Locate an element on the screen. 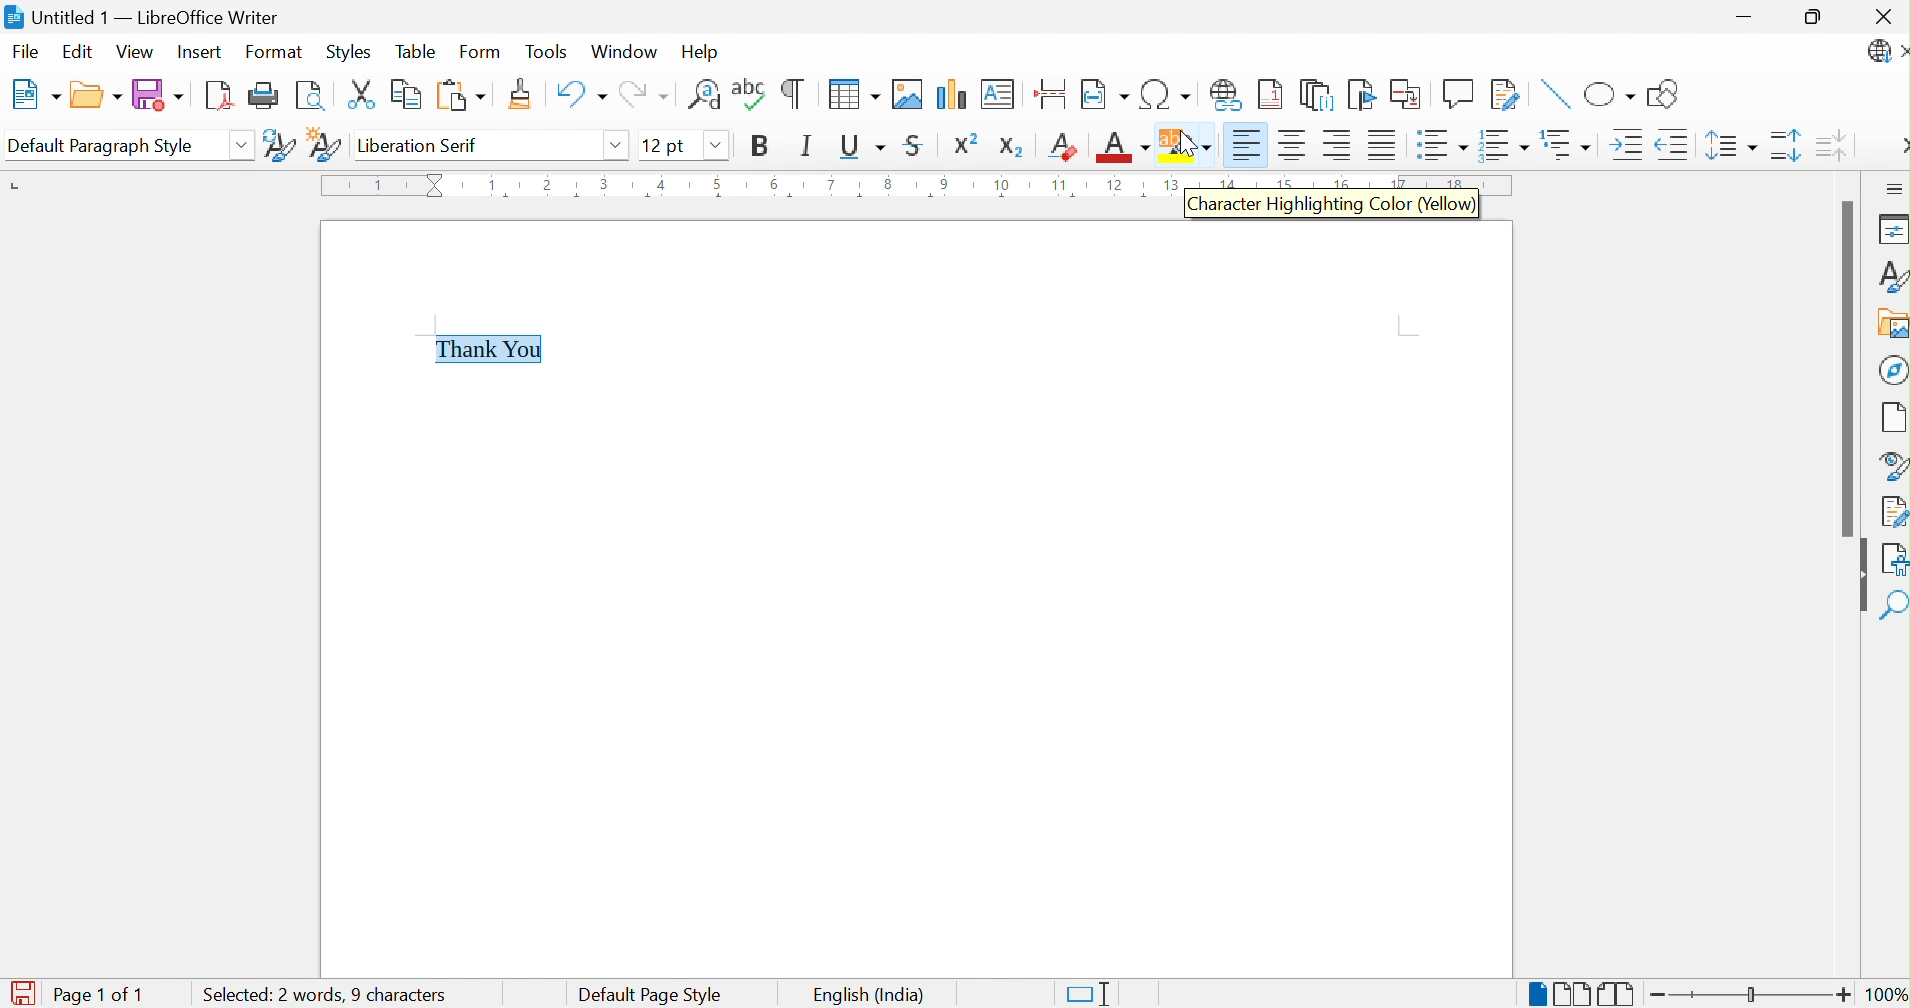  Undo is located at coordinates (581, 95).